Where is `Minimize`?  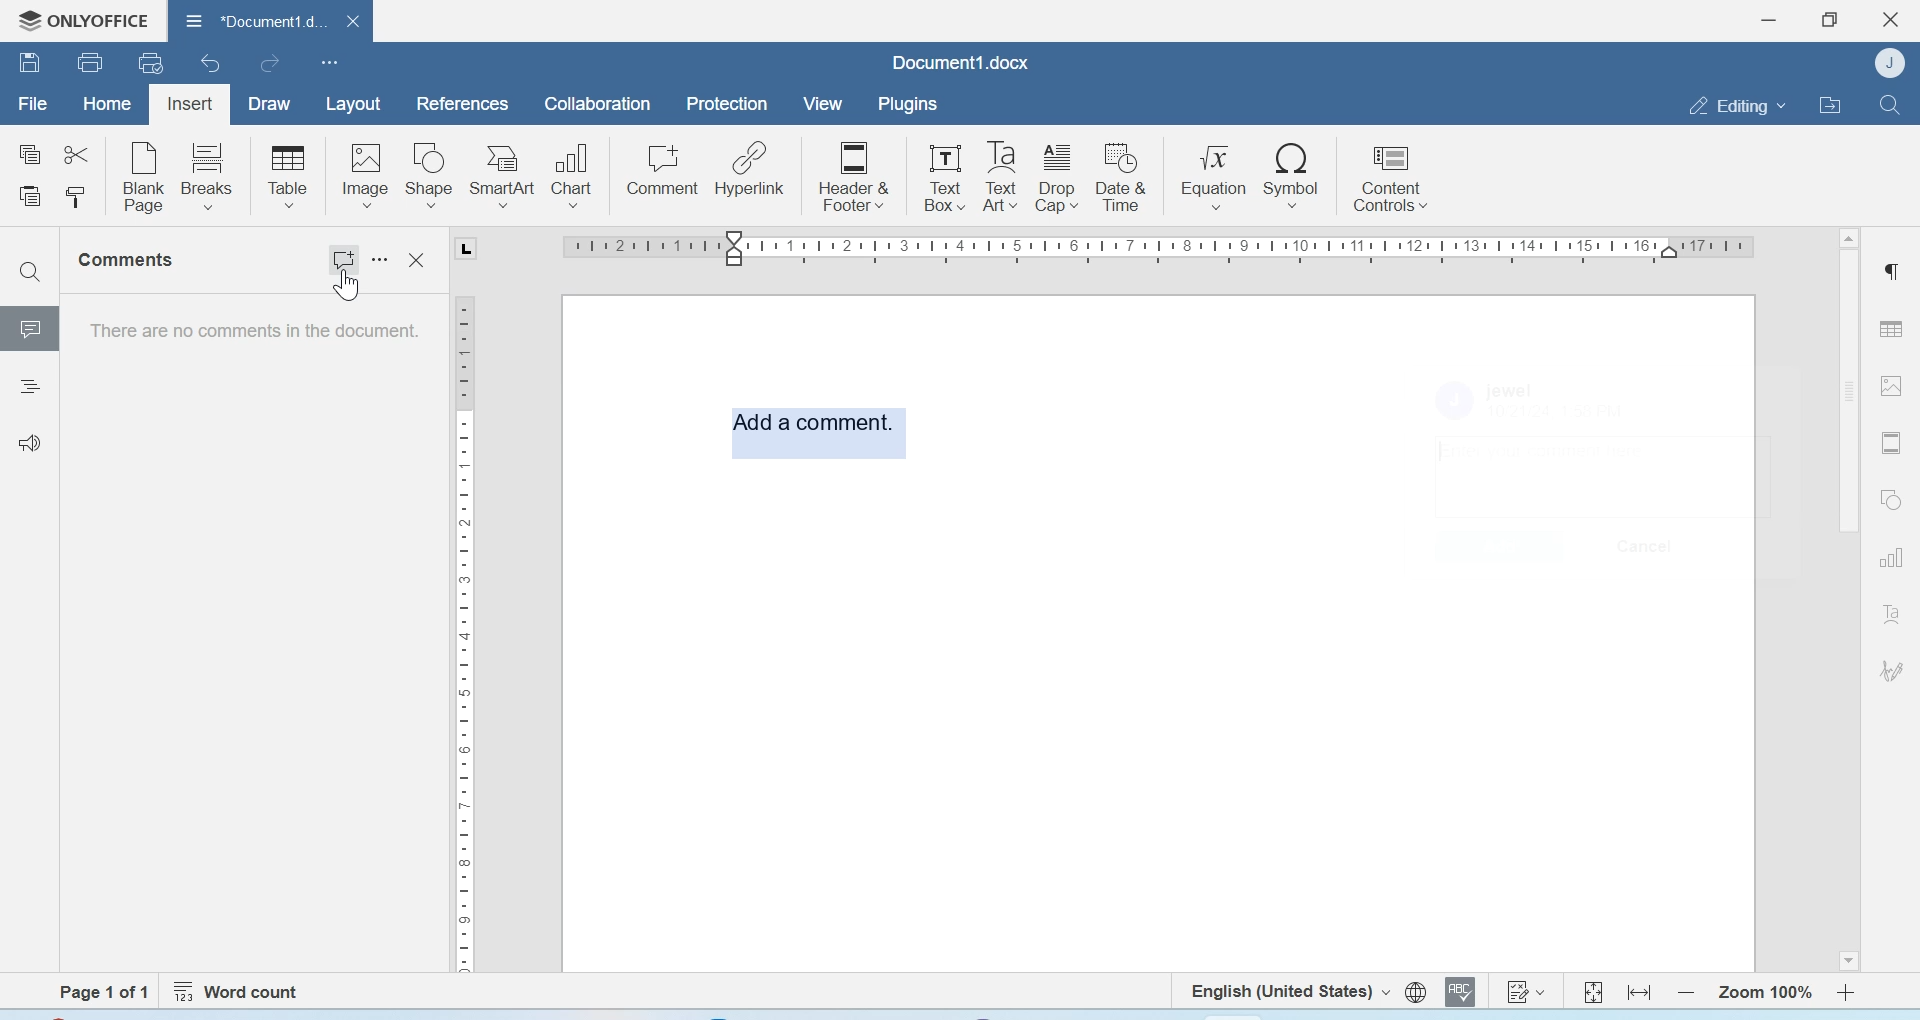
Minimize is located at coordinates (1771, 20).